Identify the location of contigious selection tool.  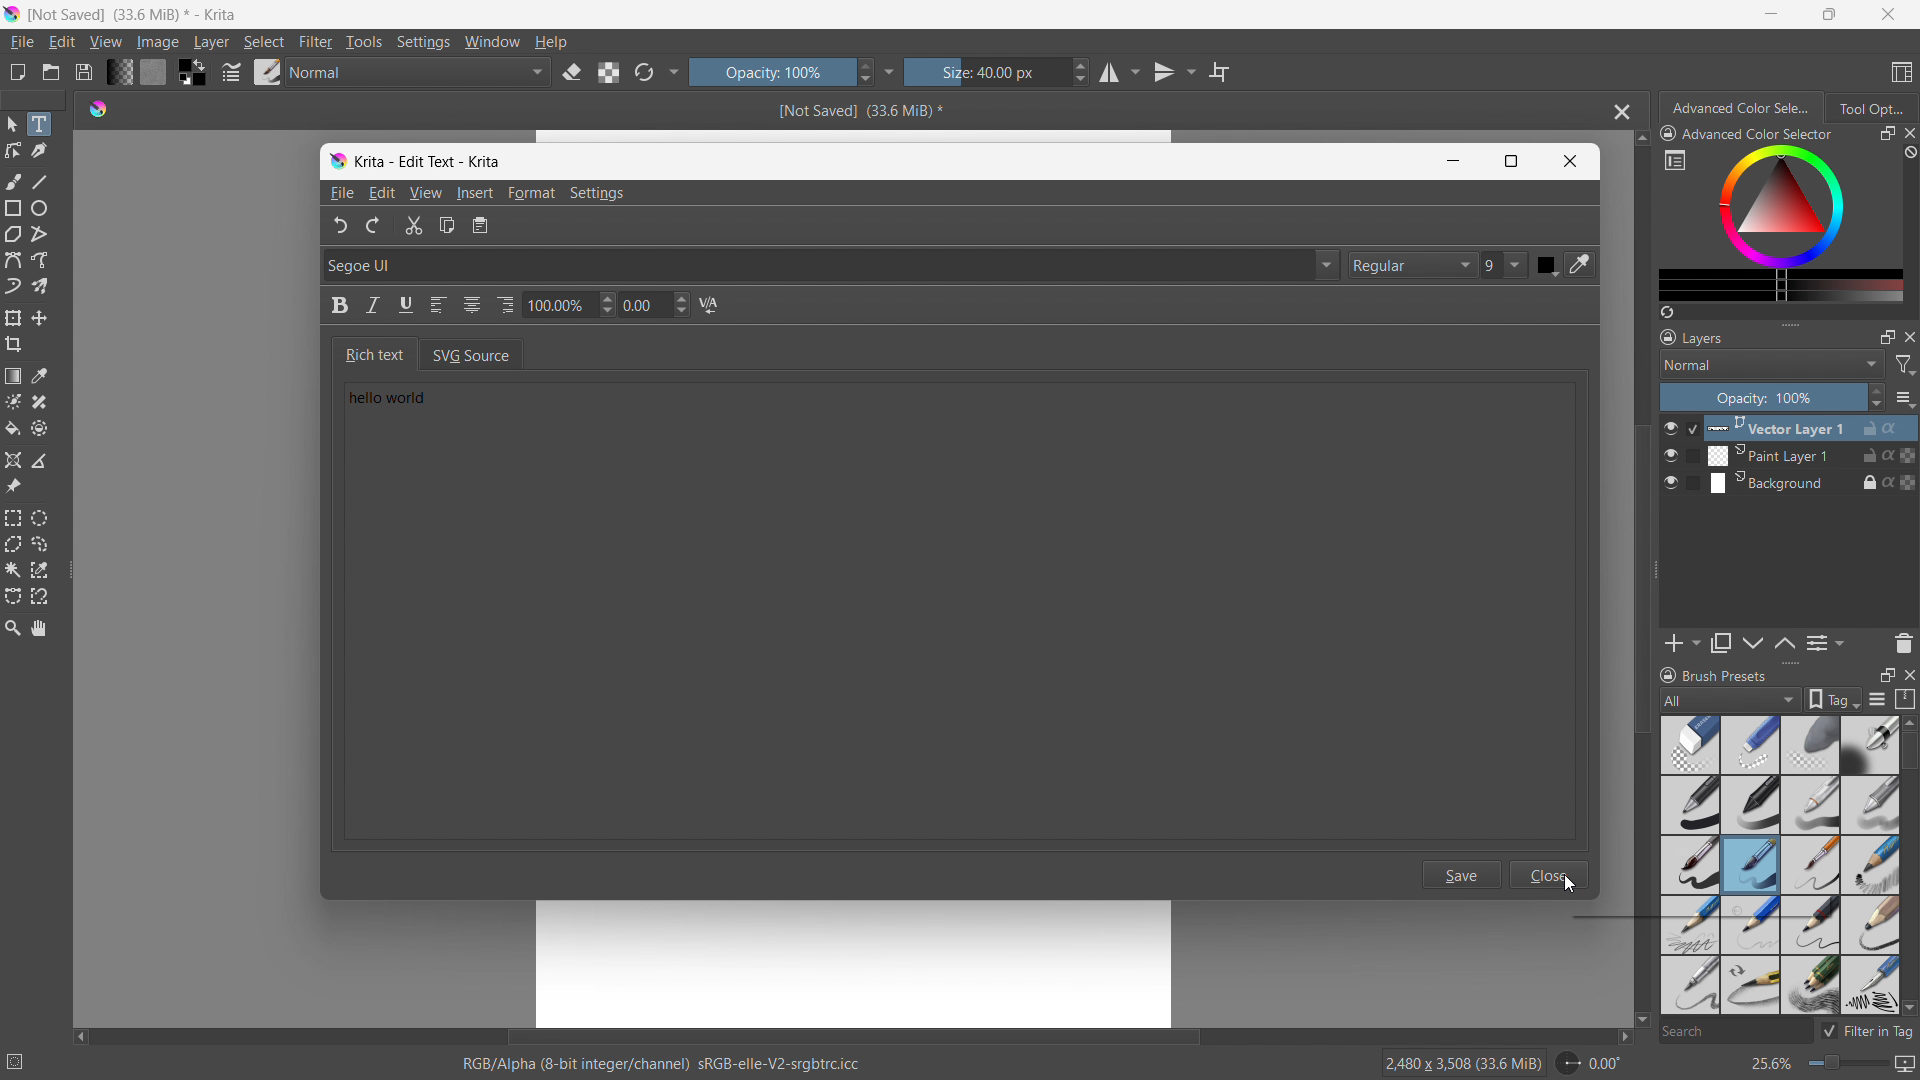
(13, 570).